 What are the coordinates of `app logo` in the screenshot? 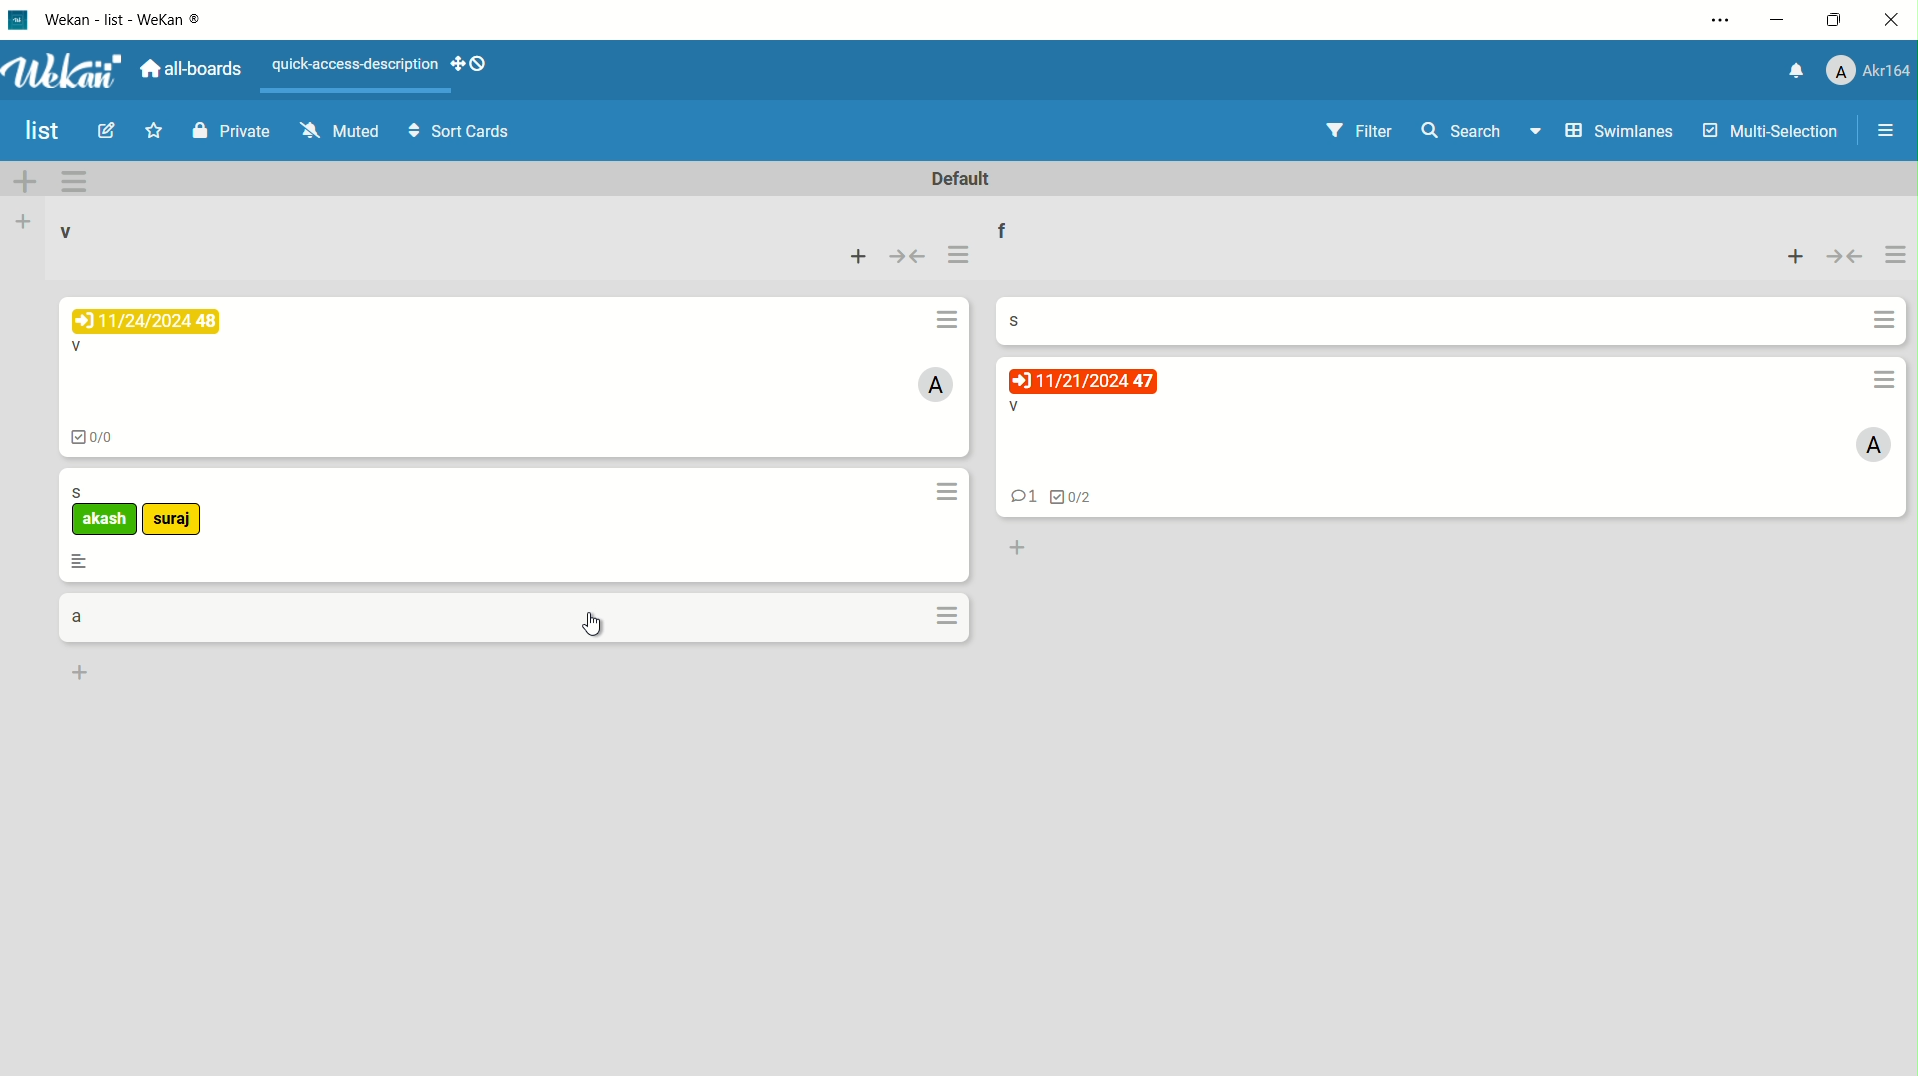 It's located at (65, 69).